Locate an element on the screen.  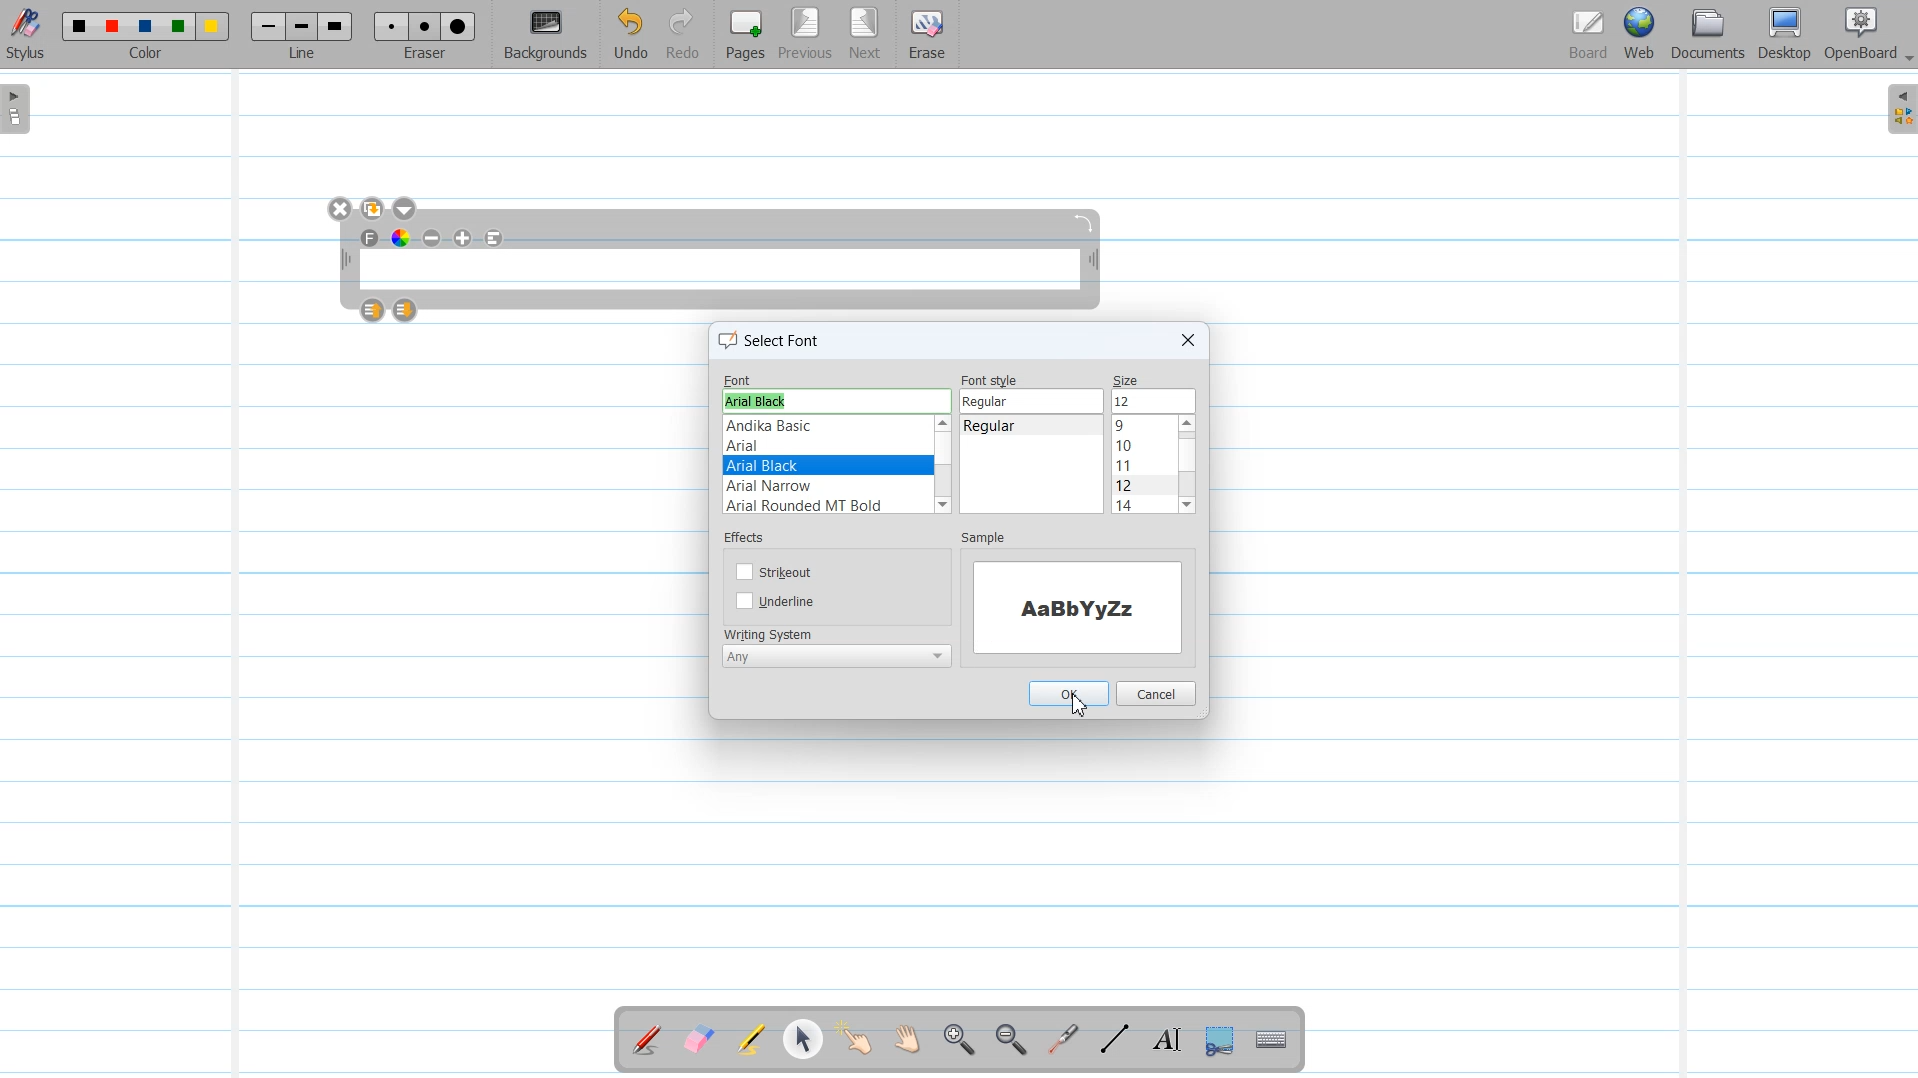
Close Window is located at coordinates (341, 209).